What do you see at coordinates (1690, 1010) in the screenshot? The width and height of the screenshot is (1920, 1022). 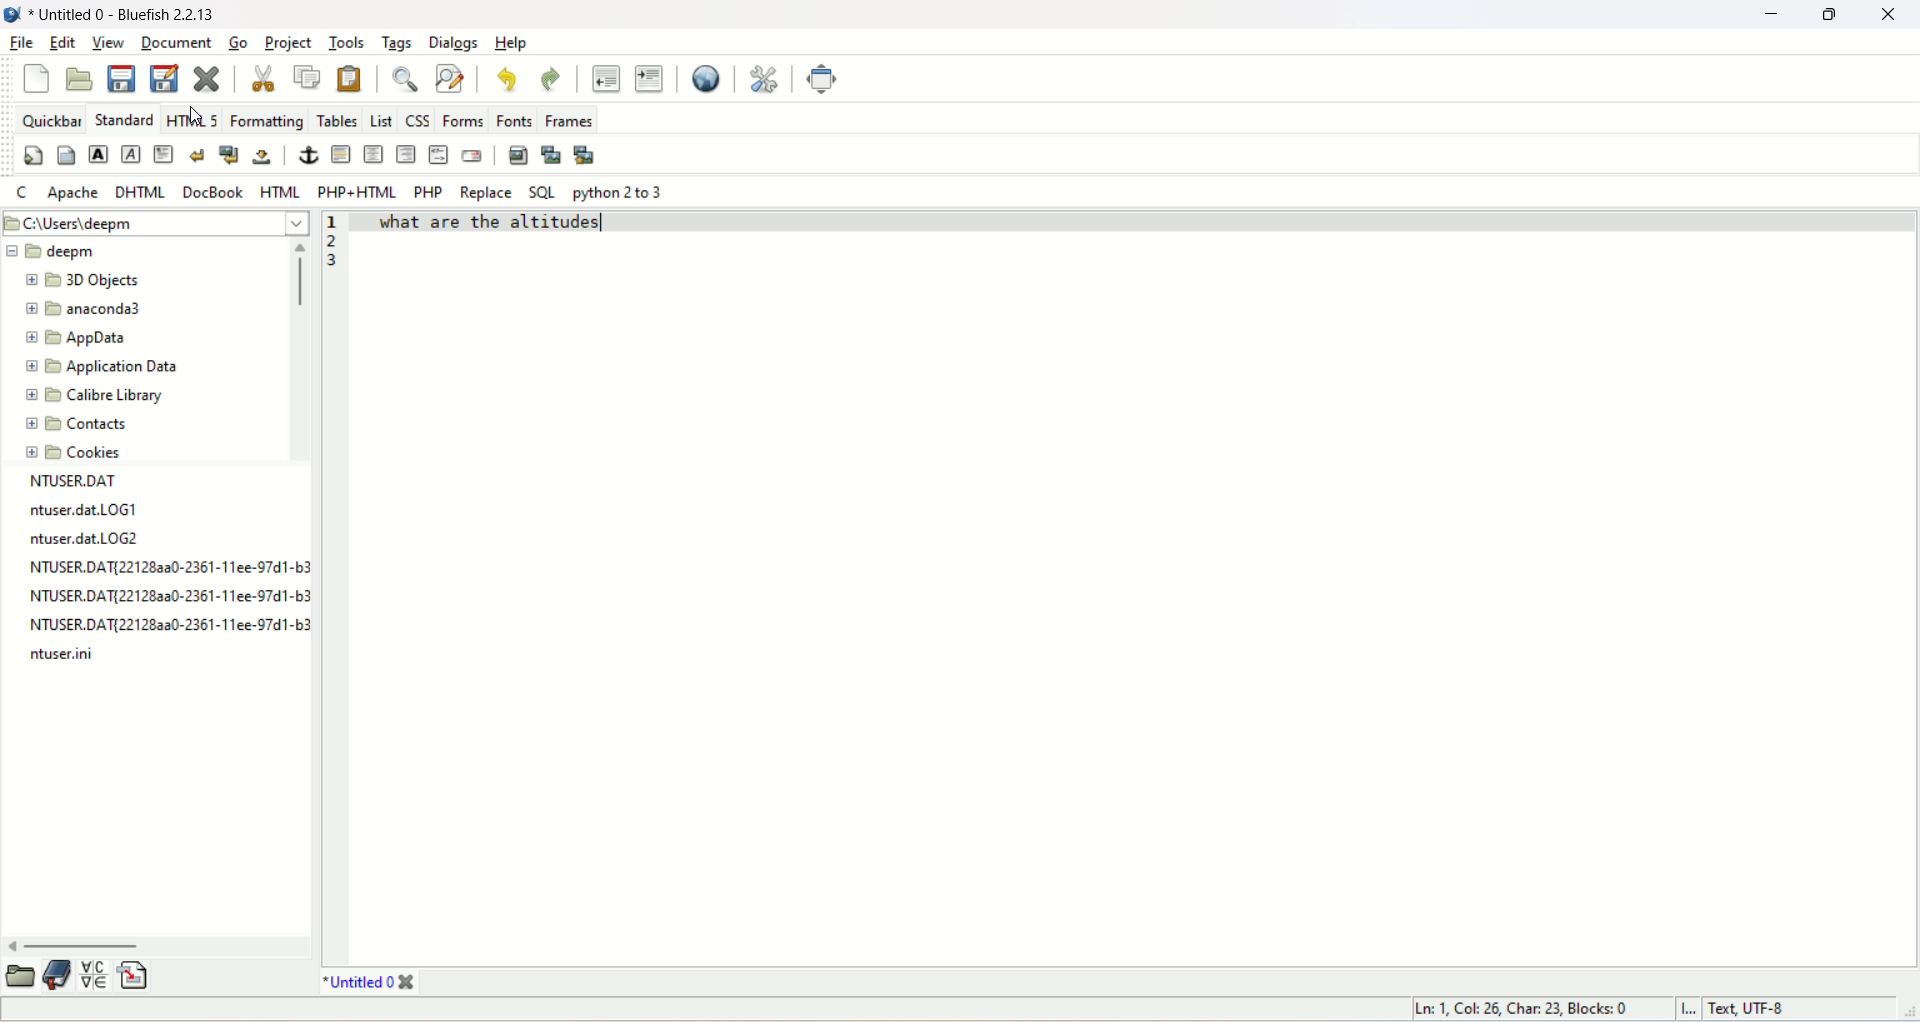 I see `I` at bounding box center [1690, 1010].